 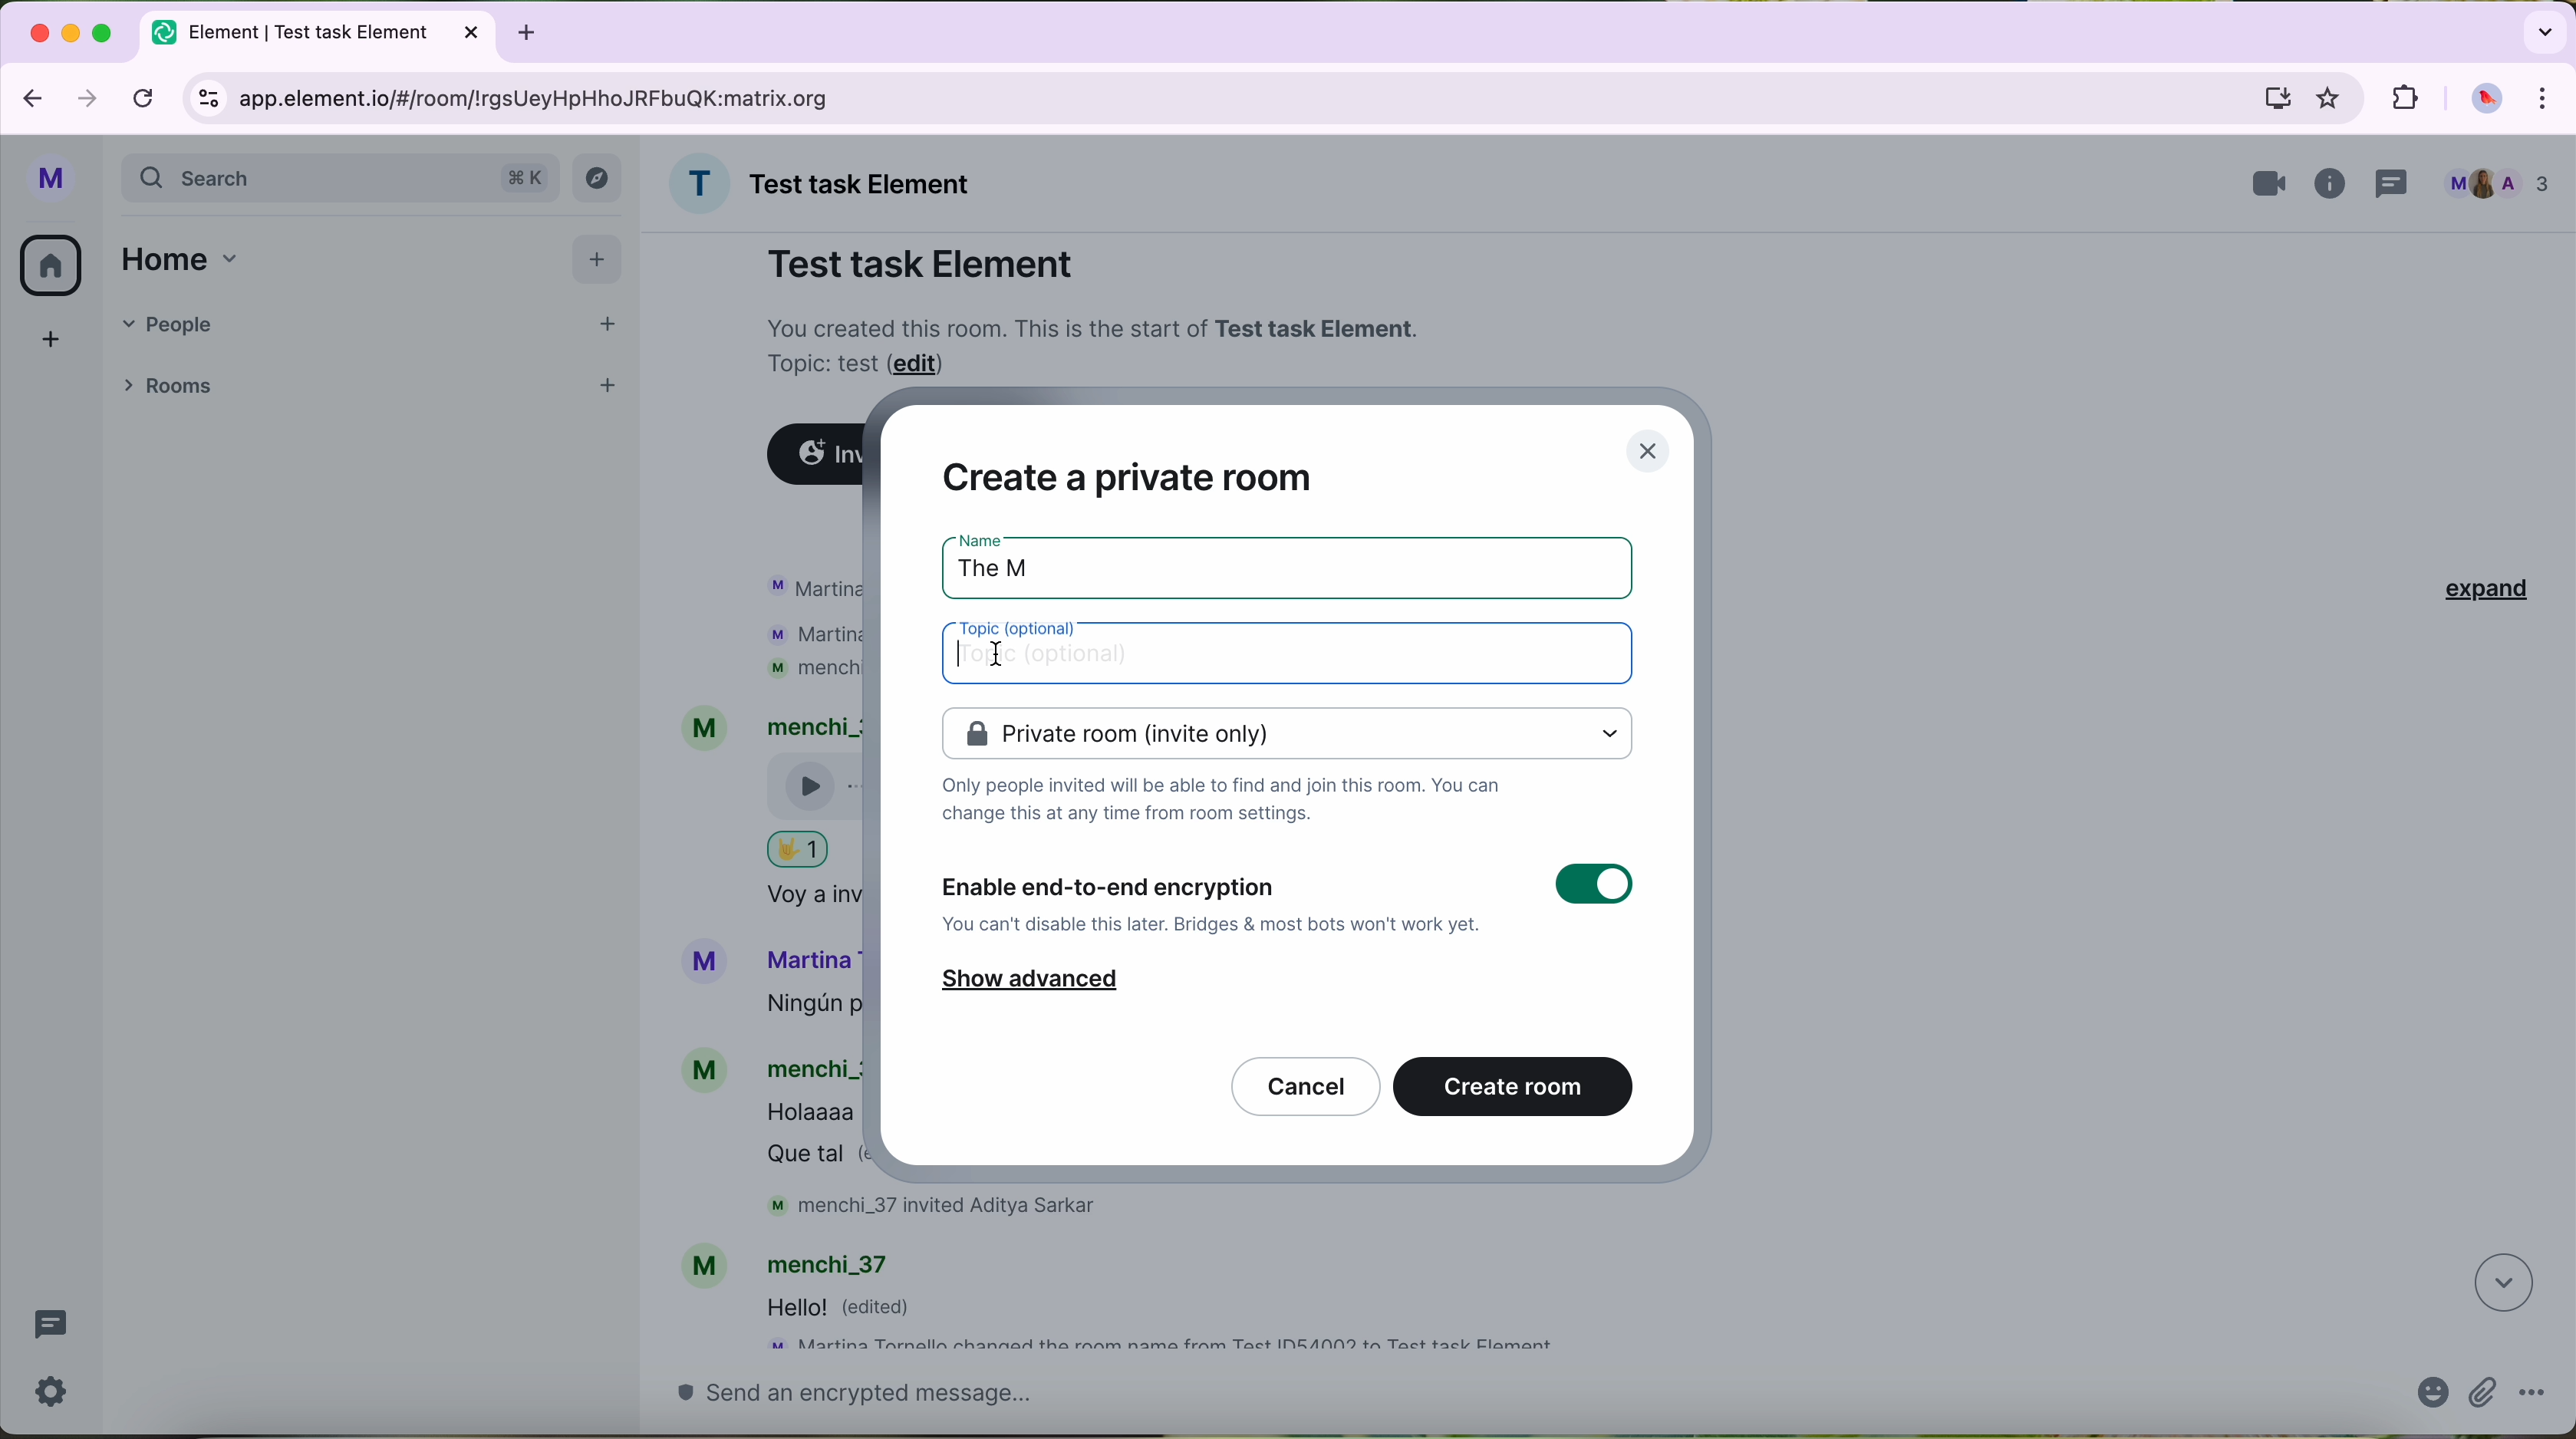 I want to click on click on topic, so click(x=1294, y=656).